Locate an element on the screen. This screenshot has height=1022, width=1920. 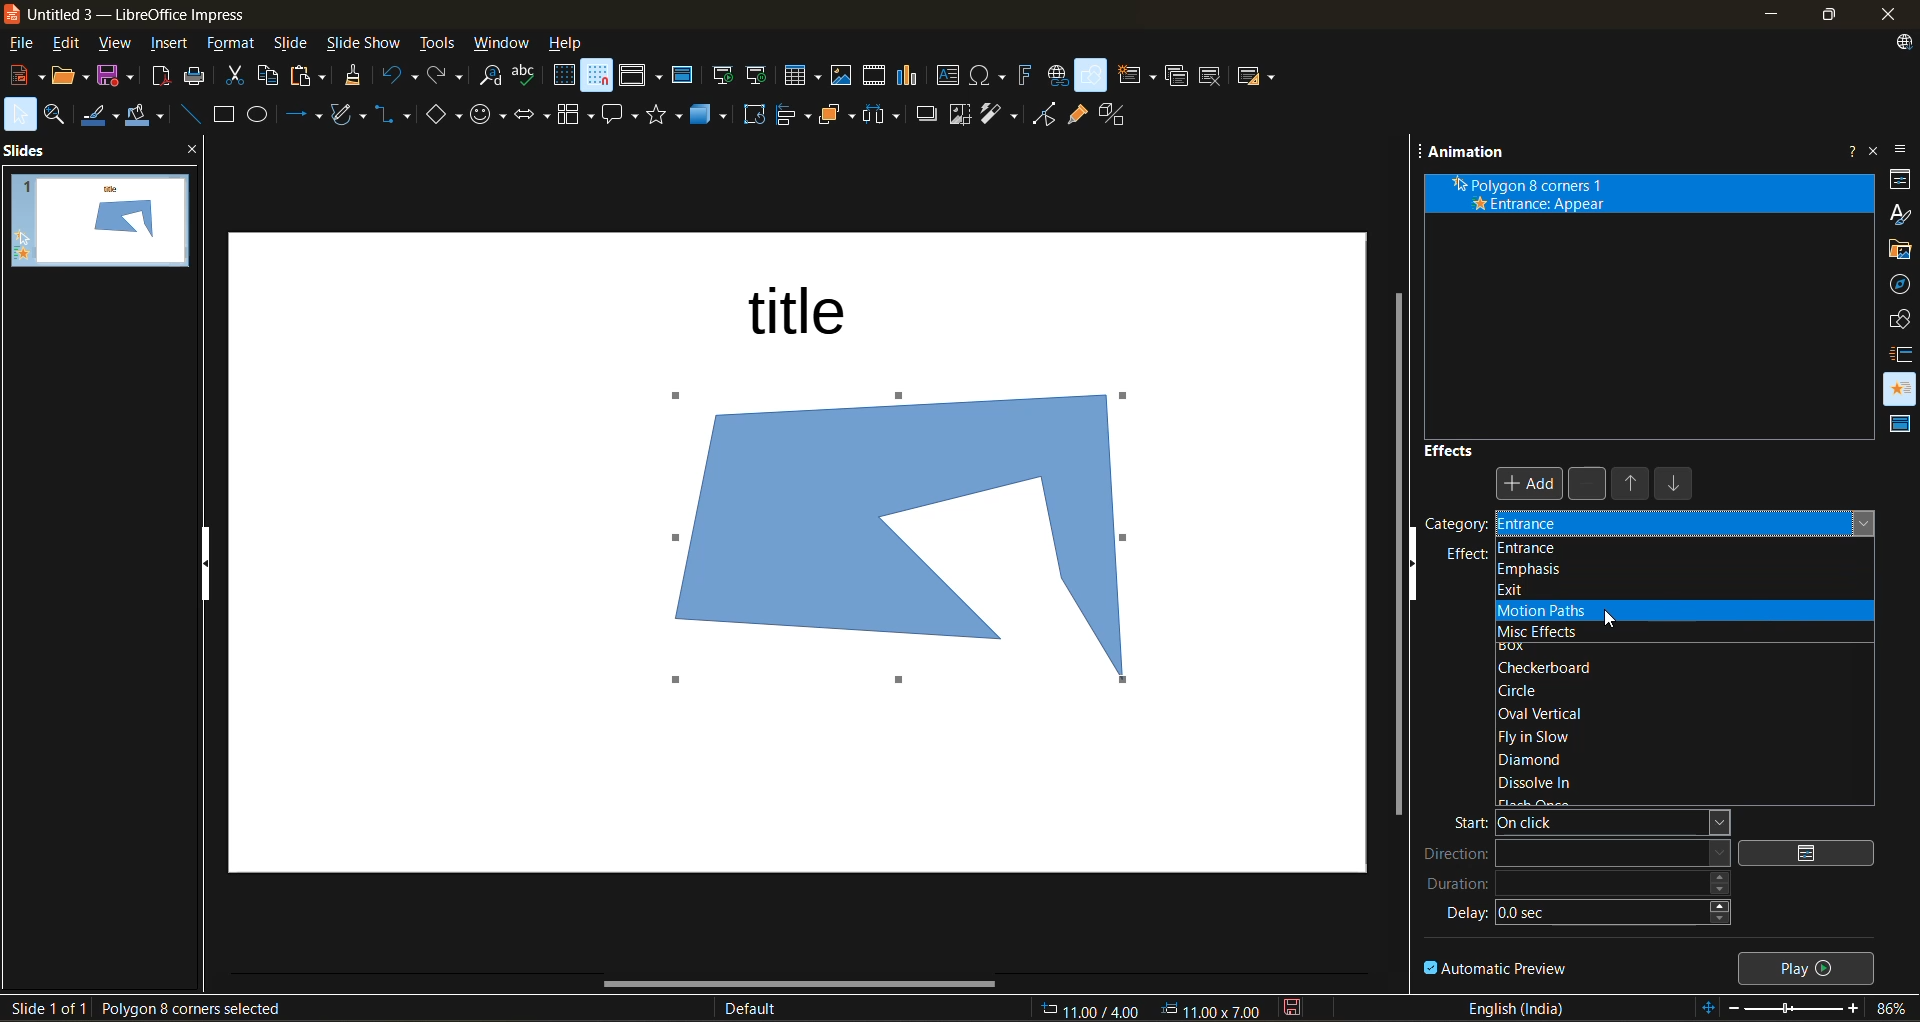
entrance is located at coordinates (1684, 546).